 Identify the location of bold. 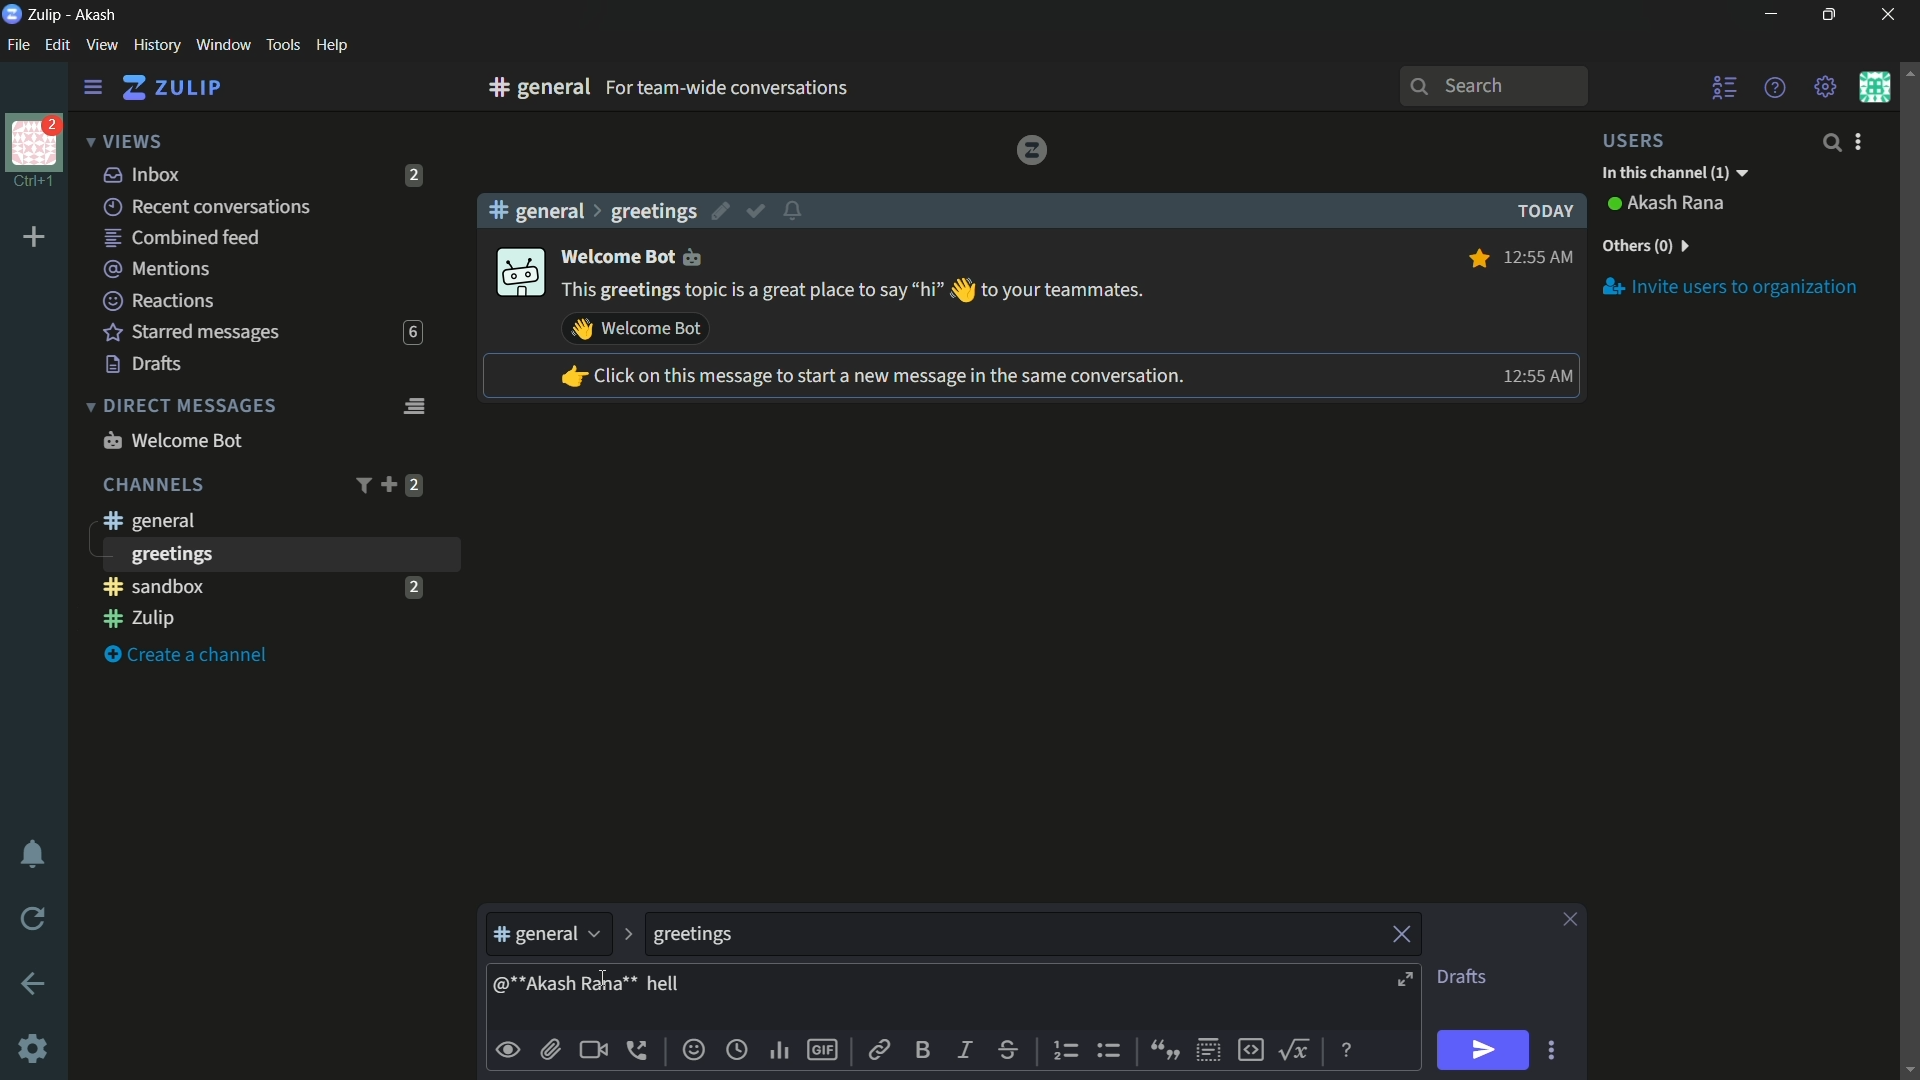
(924, 1049).